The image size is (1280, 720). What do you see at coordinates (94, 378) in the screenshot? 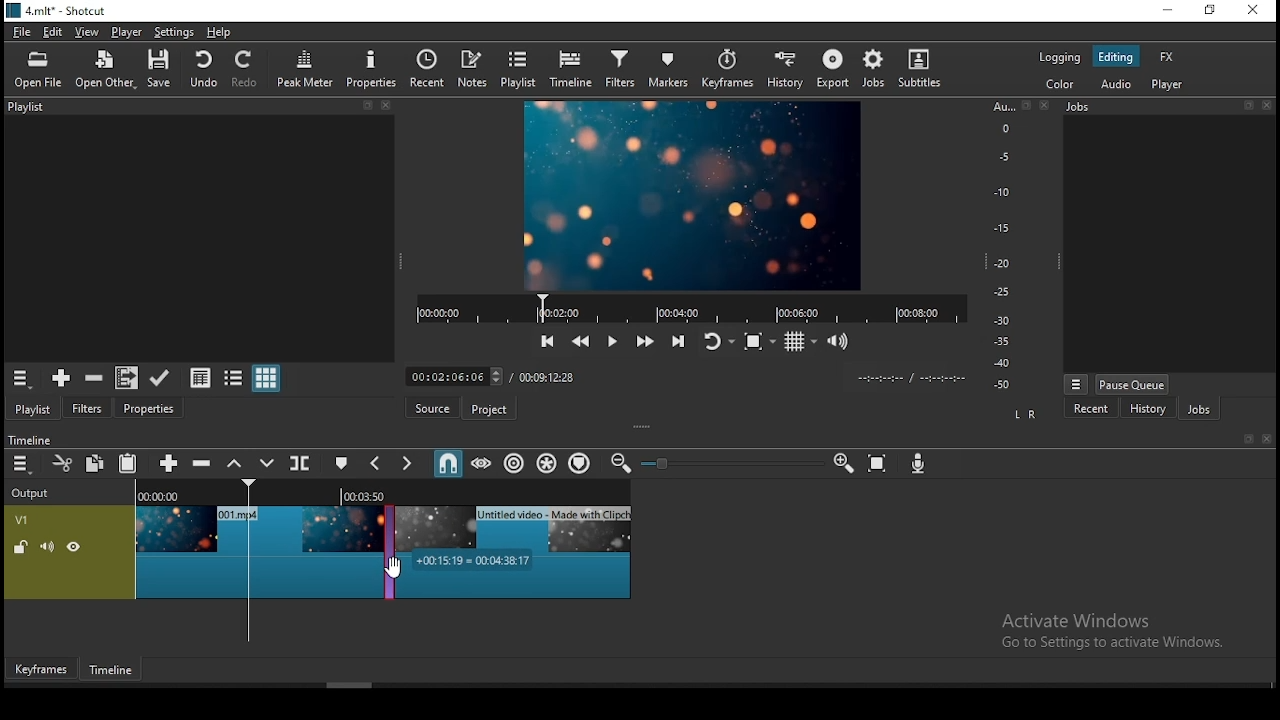
I see `remove cut` at bounding box center [94, 378].